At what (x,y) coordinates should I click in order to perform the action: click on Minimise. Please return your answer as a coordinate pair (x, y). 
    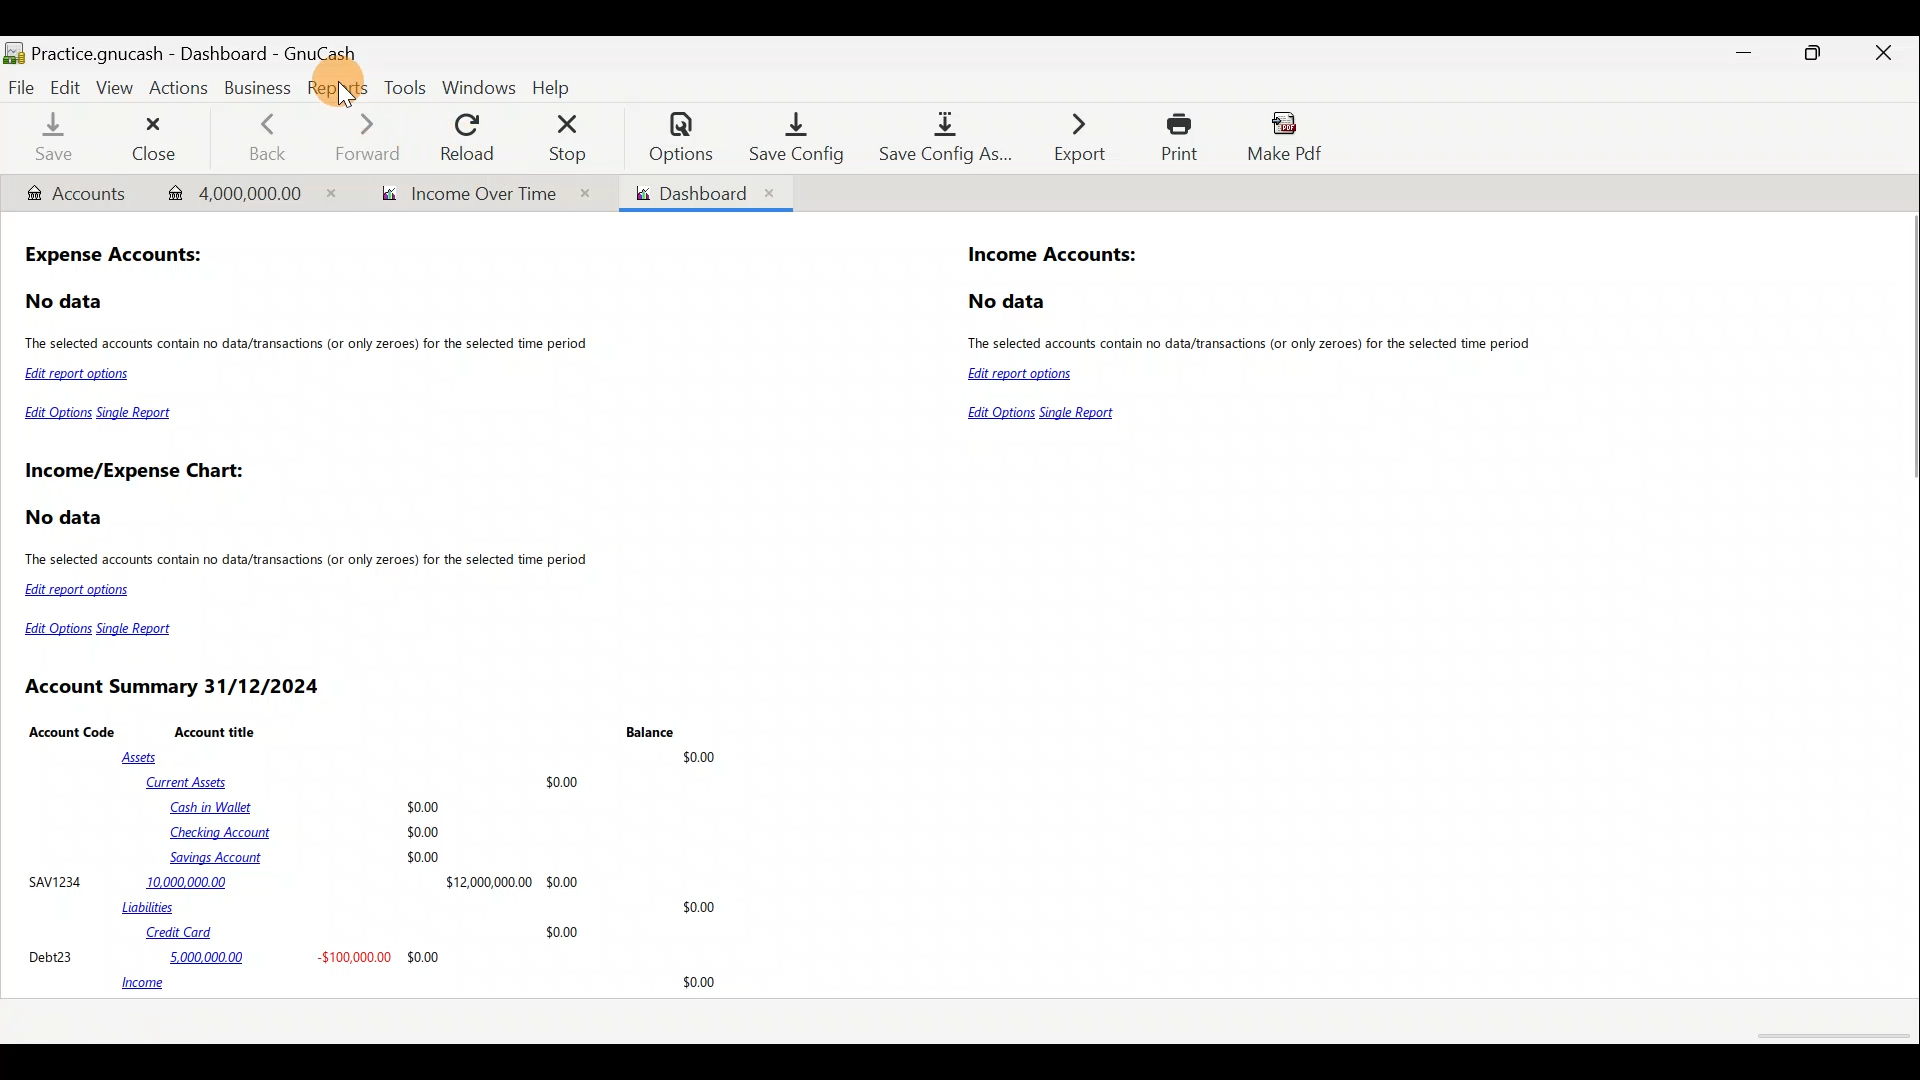
    Looking at the image, I should click on (1749, 53).